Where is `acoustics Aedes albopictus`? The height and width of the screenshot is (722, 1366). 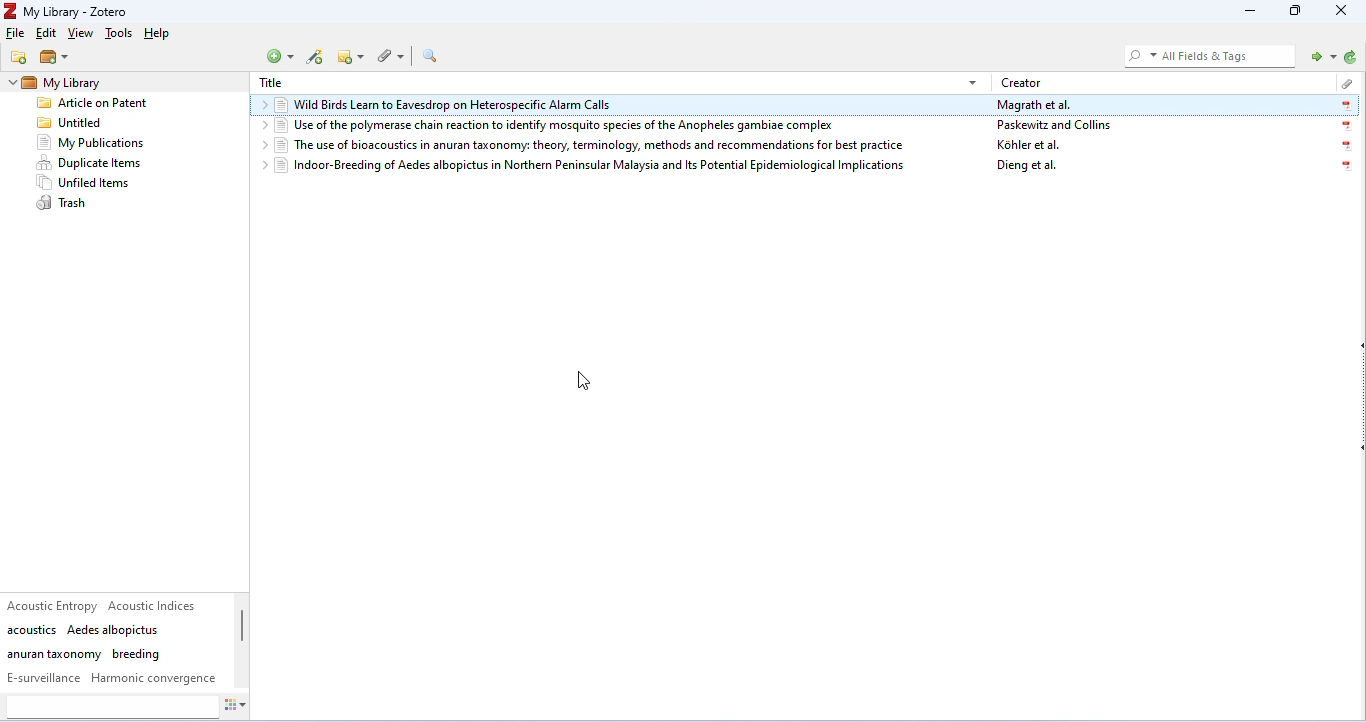 acoustics Aedes albopictus is located at coordinates (84, 630).